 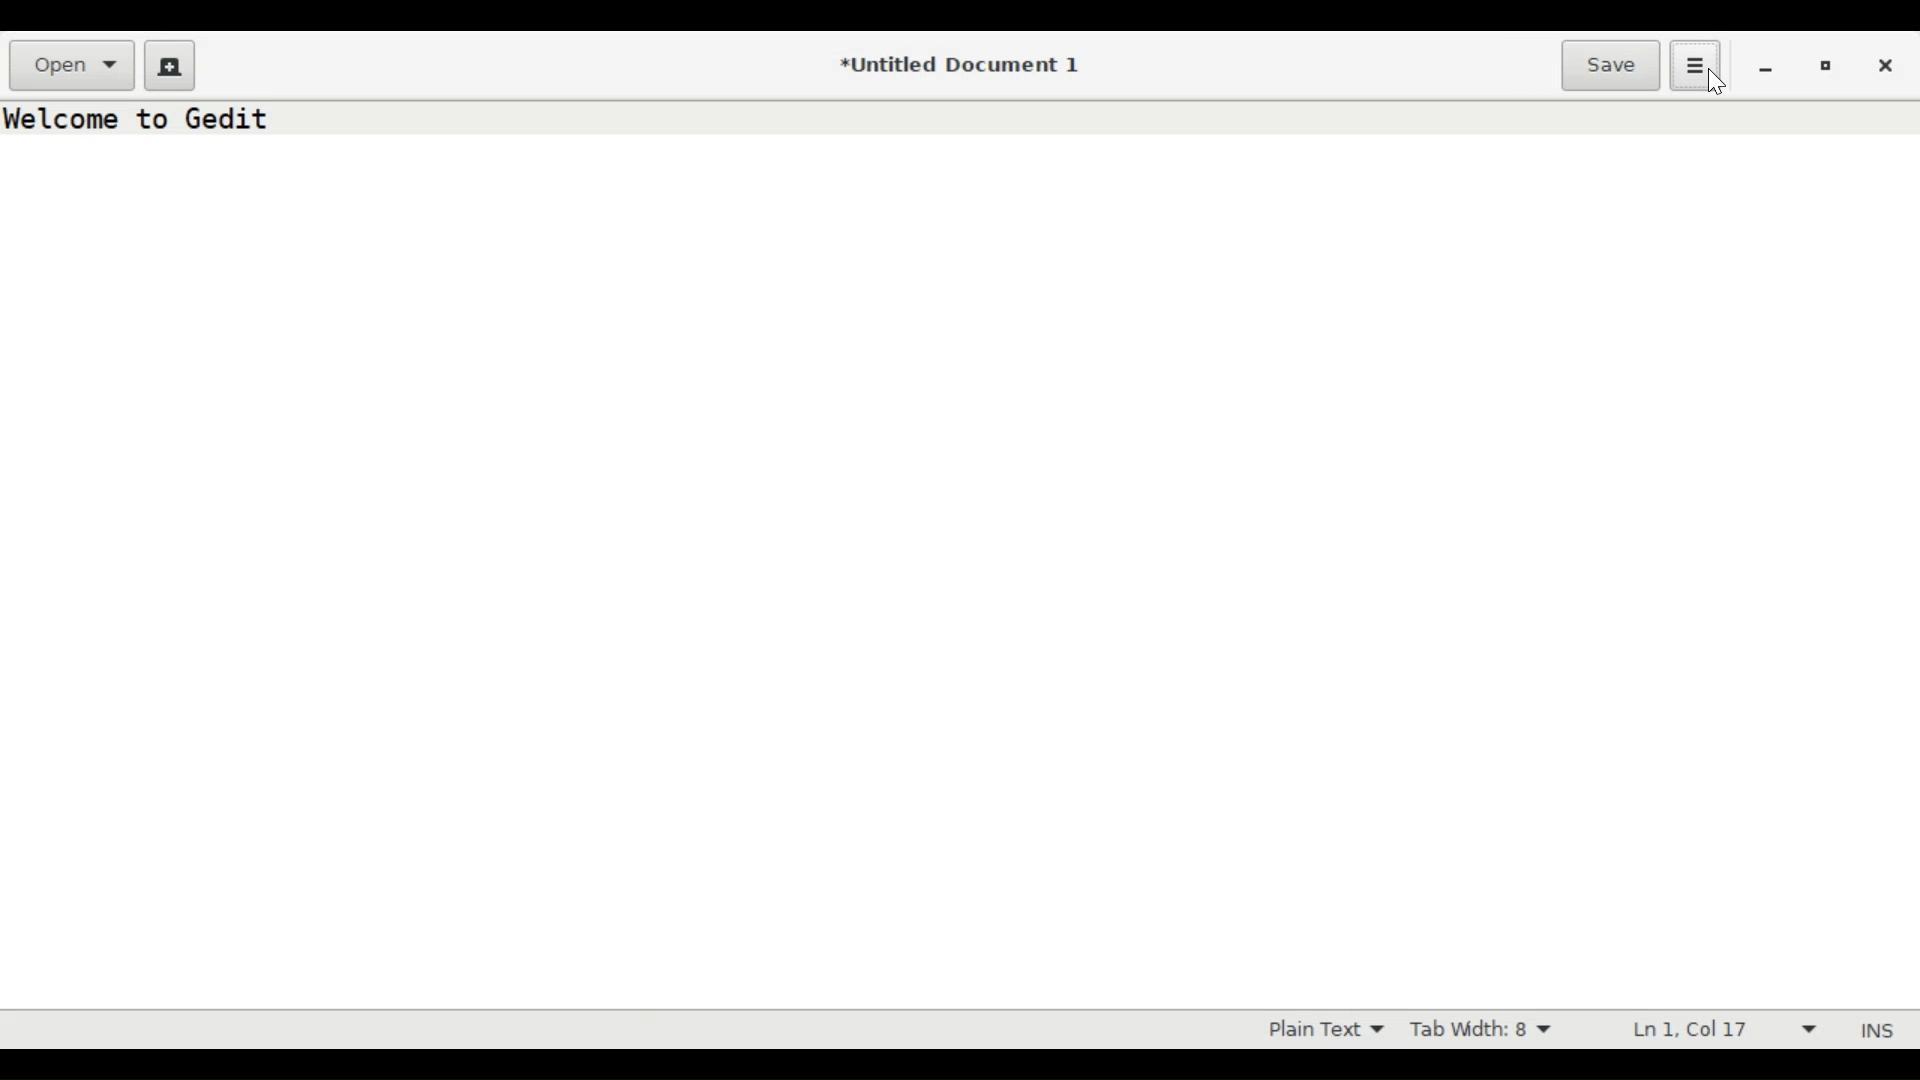 What do you see at coordinates (1719, 1027) in the screenshot?
I see `Line & Column Preference` at bounding box center [1719, 1027].